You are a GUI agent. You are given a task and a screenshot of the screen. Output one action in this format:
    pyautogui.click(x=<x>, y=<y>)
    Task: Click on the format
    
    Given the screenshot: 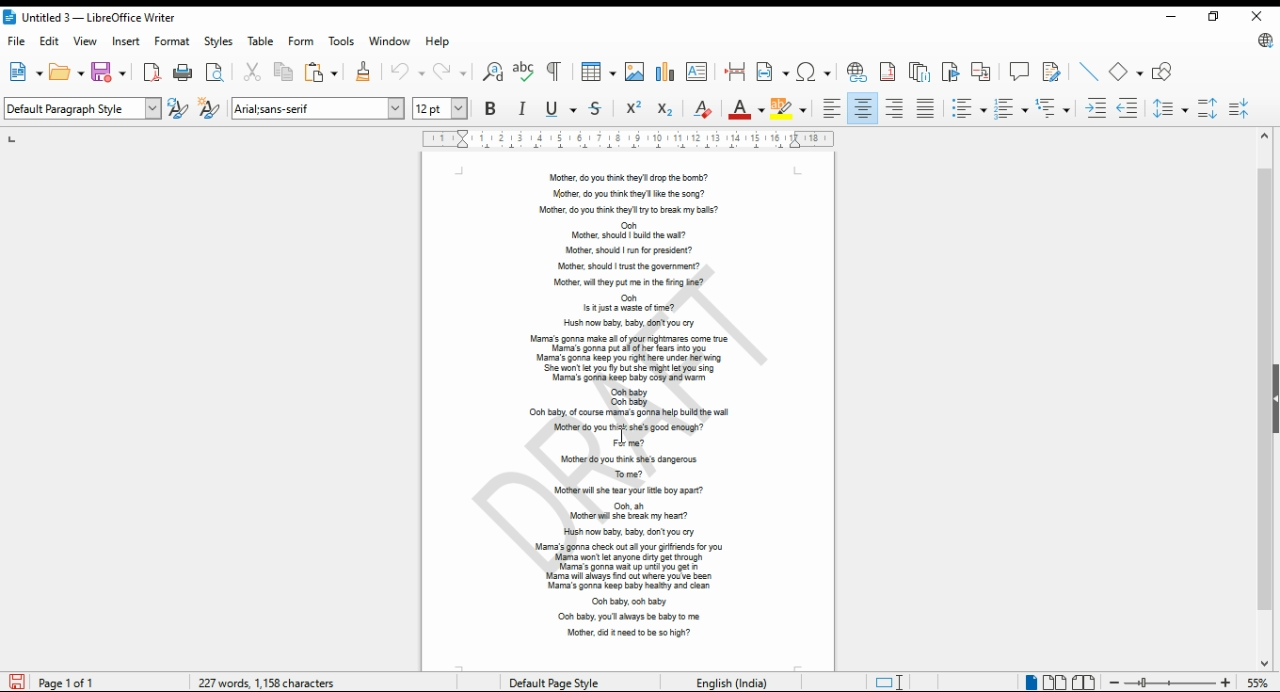 What is the action you would take?
    pyautogui.click(x=172, y=40)
    